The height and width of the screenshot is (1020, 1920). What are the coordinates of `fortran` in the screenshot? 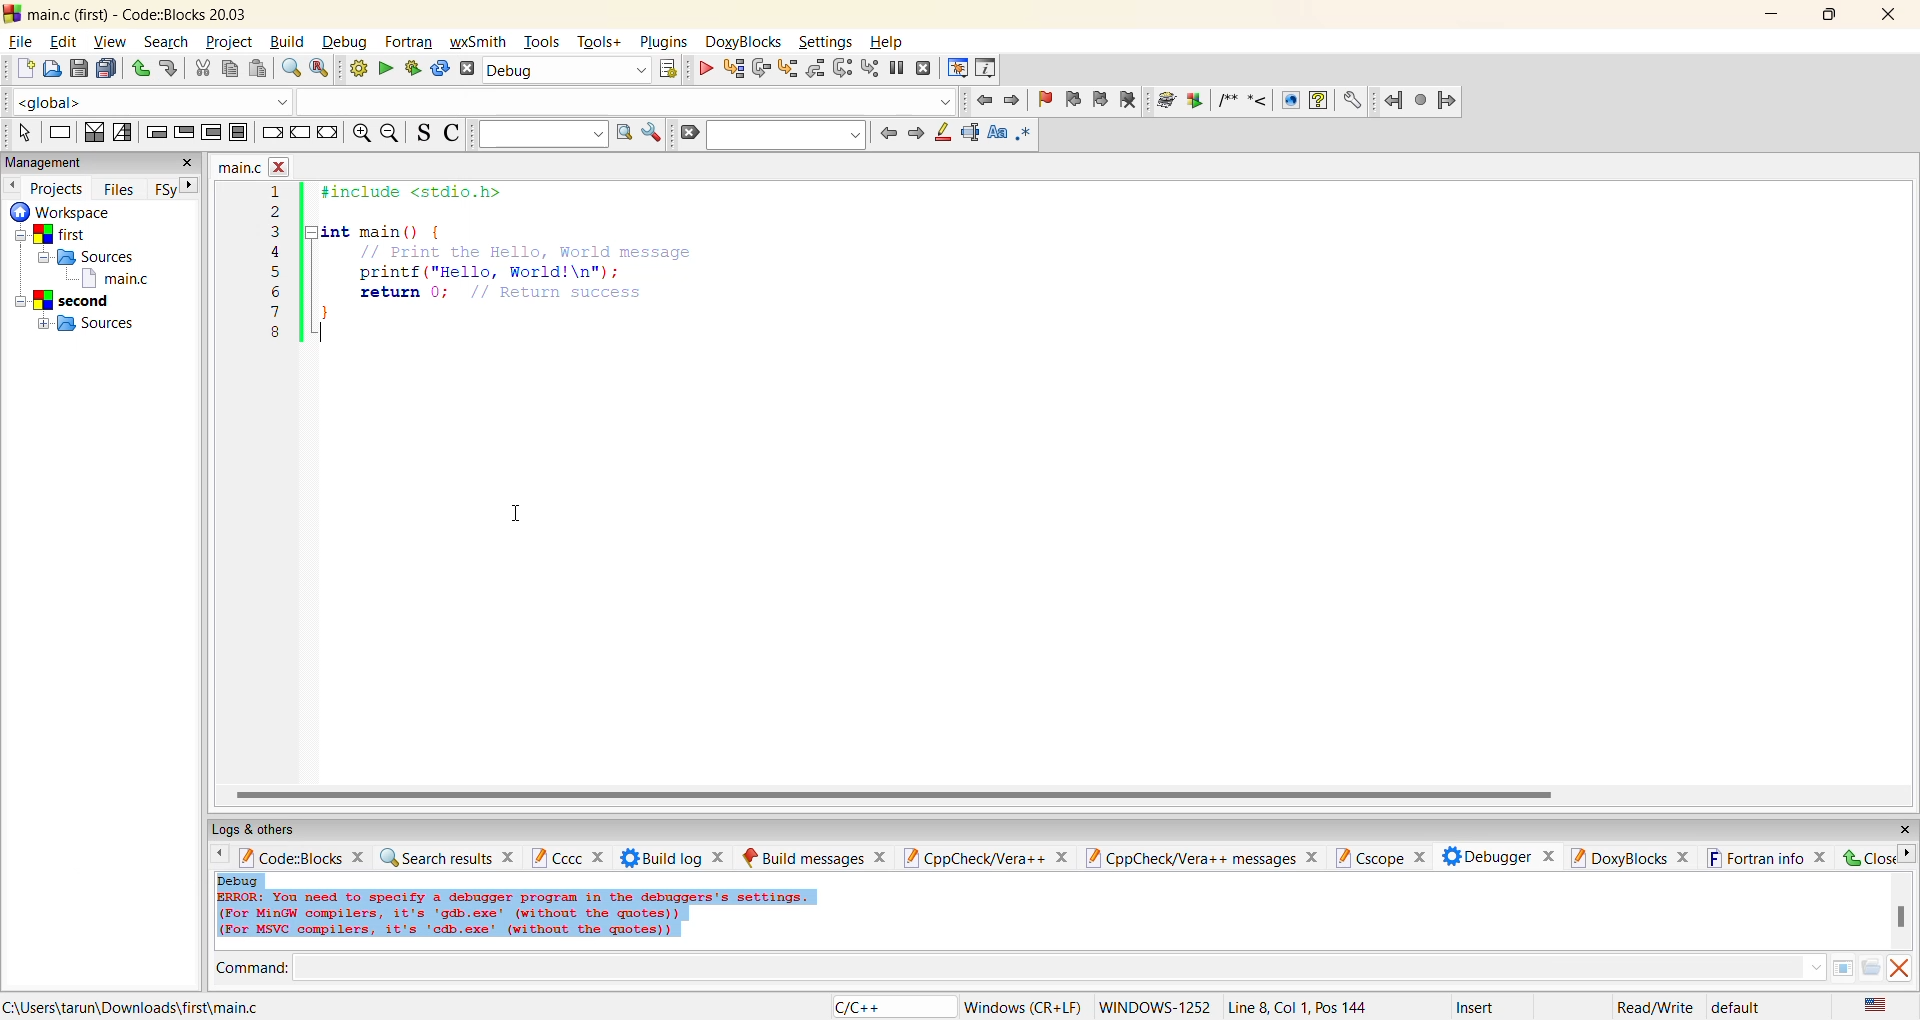 It's located at (409, 42).